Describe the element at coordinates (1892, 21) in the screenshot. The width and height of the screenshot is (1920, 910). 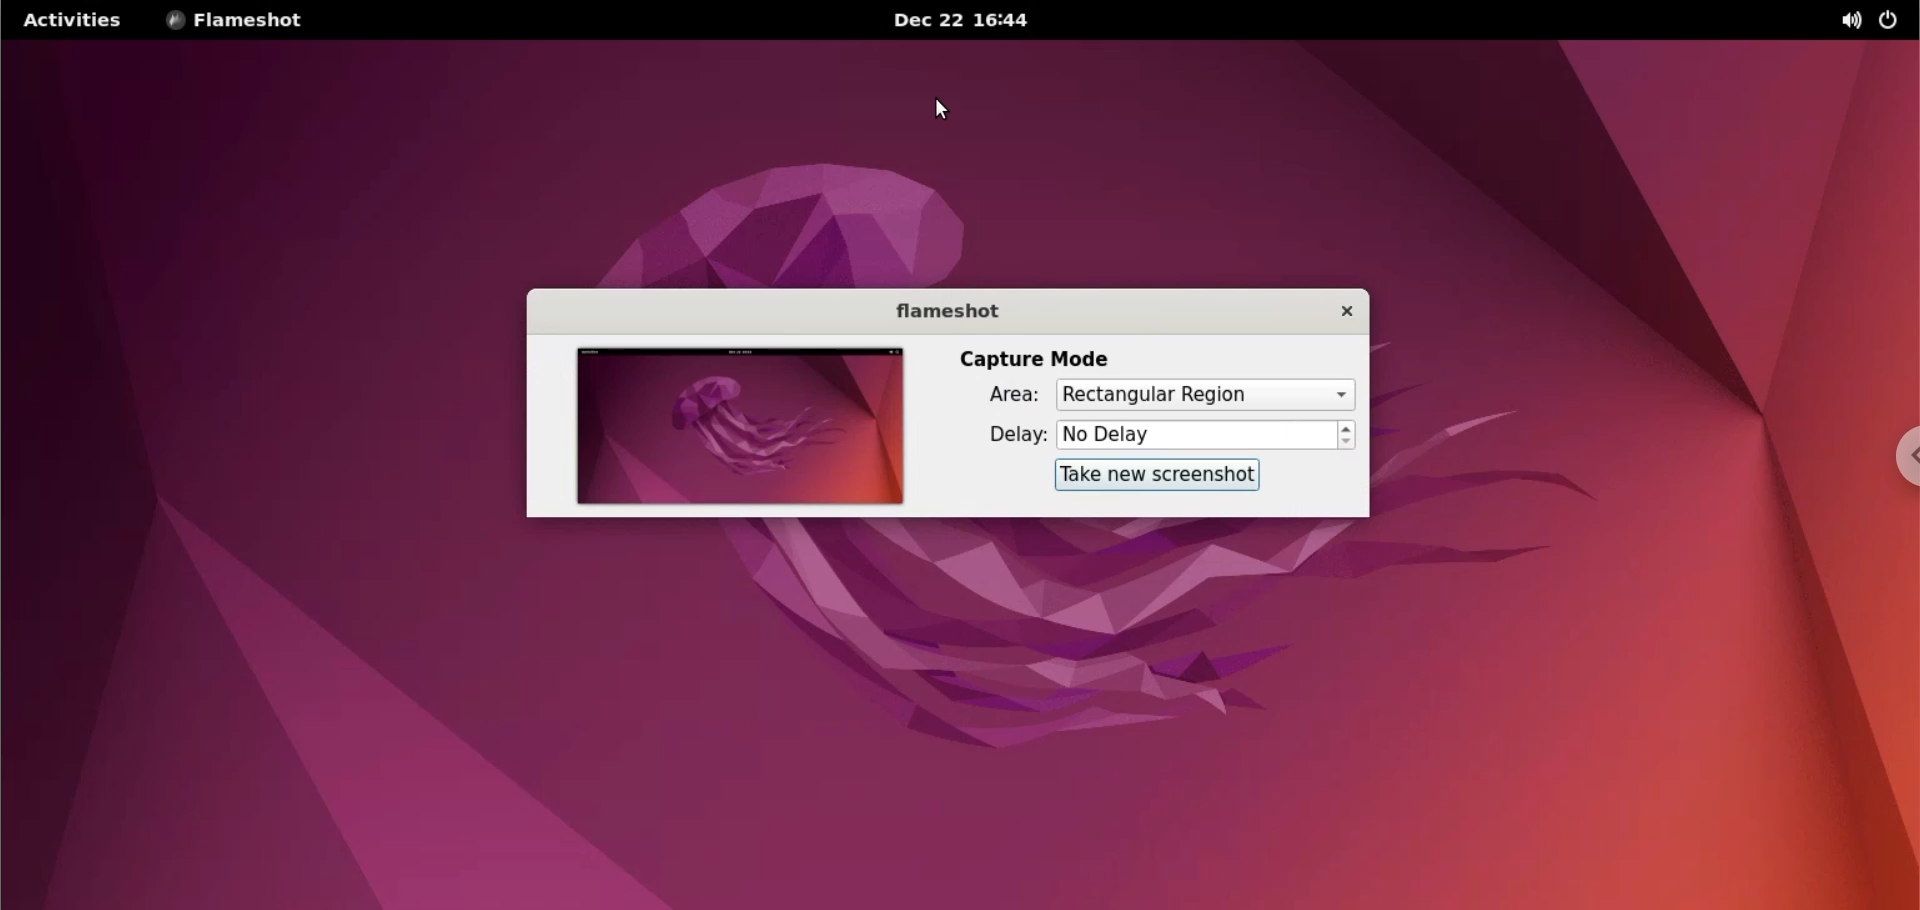
I see `power options ` at that location.